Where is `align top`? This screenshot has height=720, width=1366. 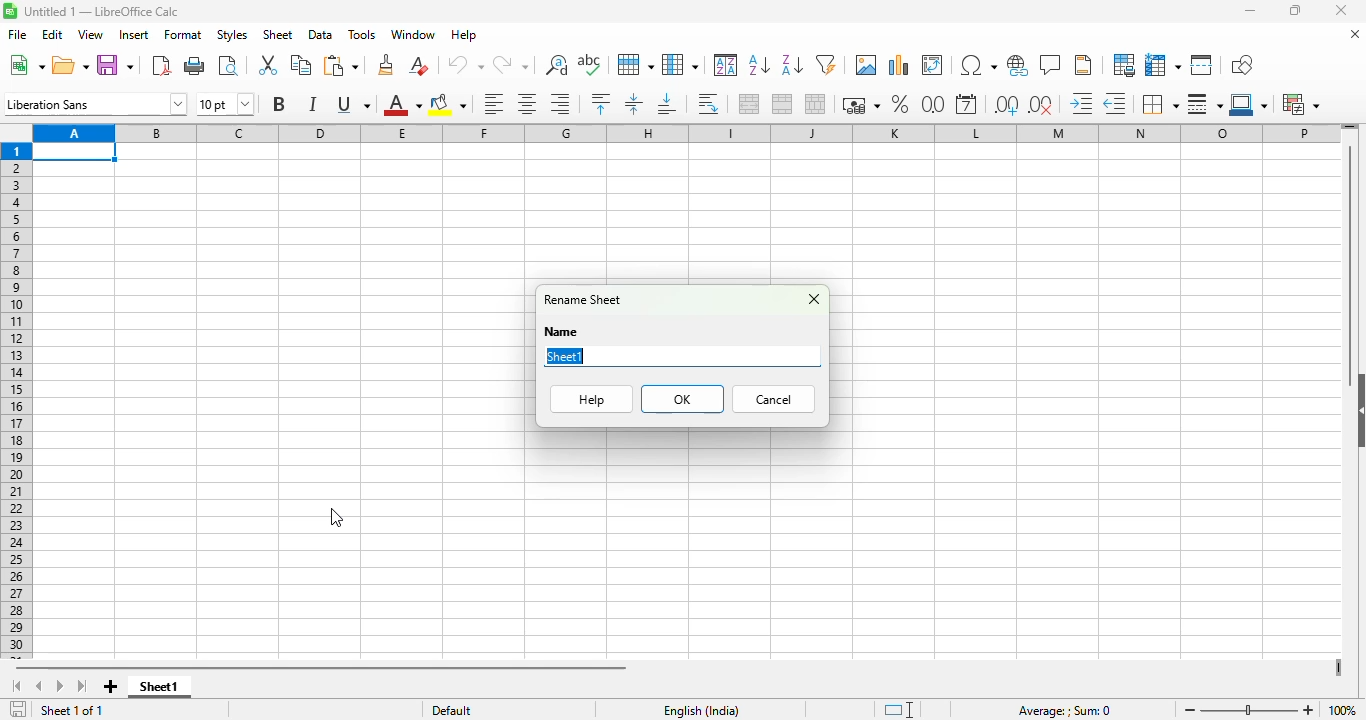 align top is located at coordinates (600, 102).